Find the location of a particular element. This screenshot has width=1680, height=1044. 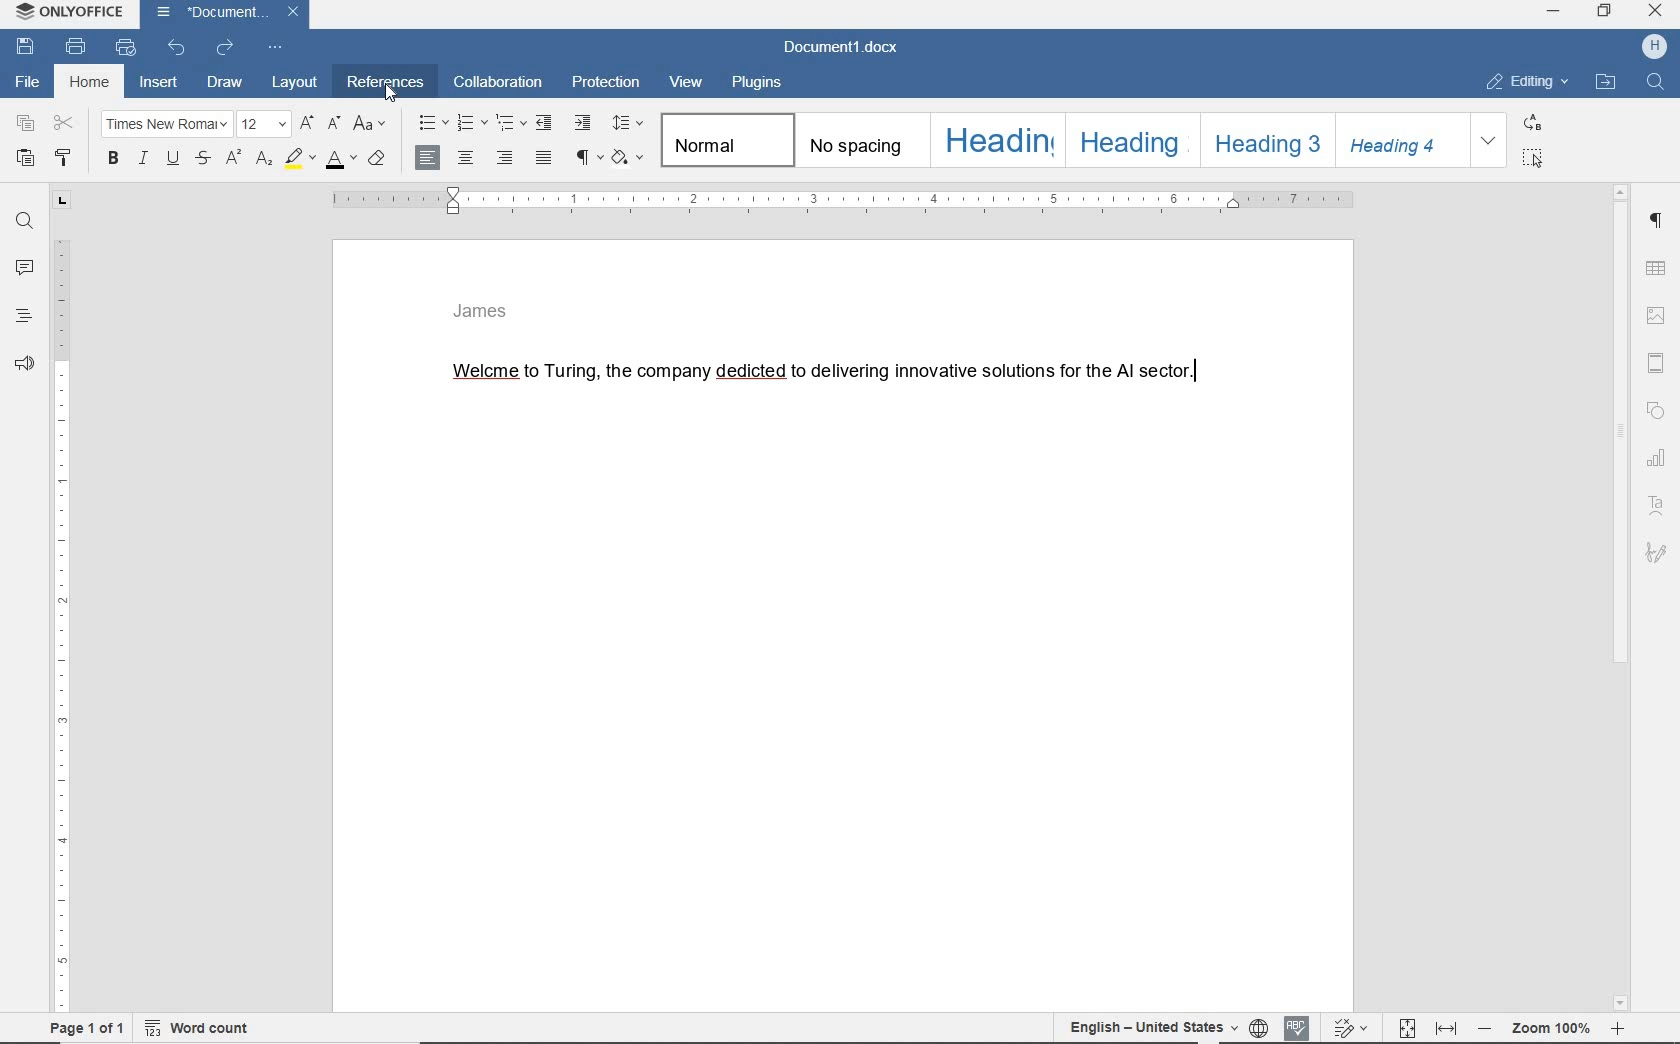

SIGNATURE is located at coordinates (1656, 554).